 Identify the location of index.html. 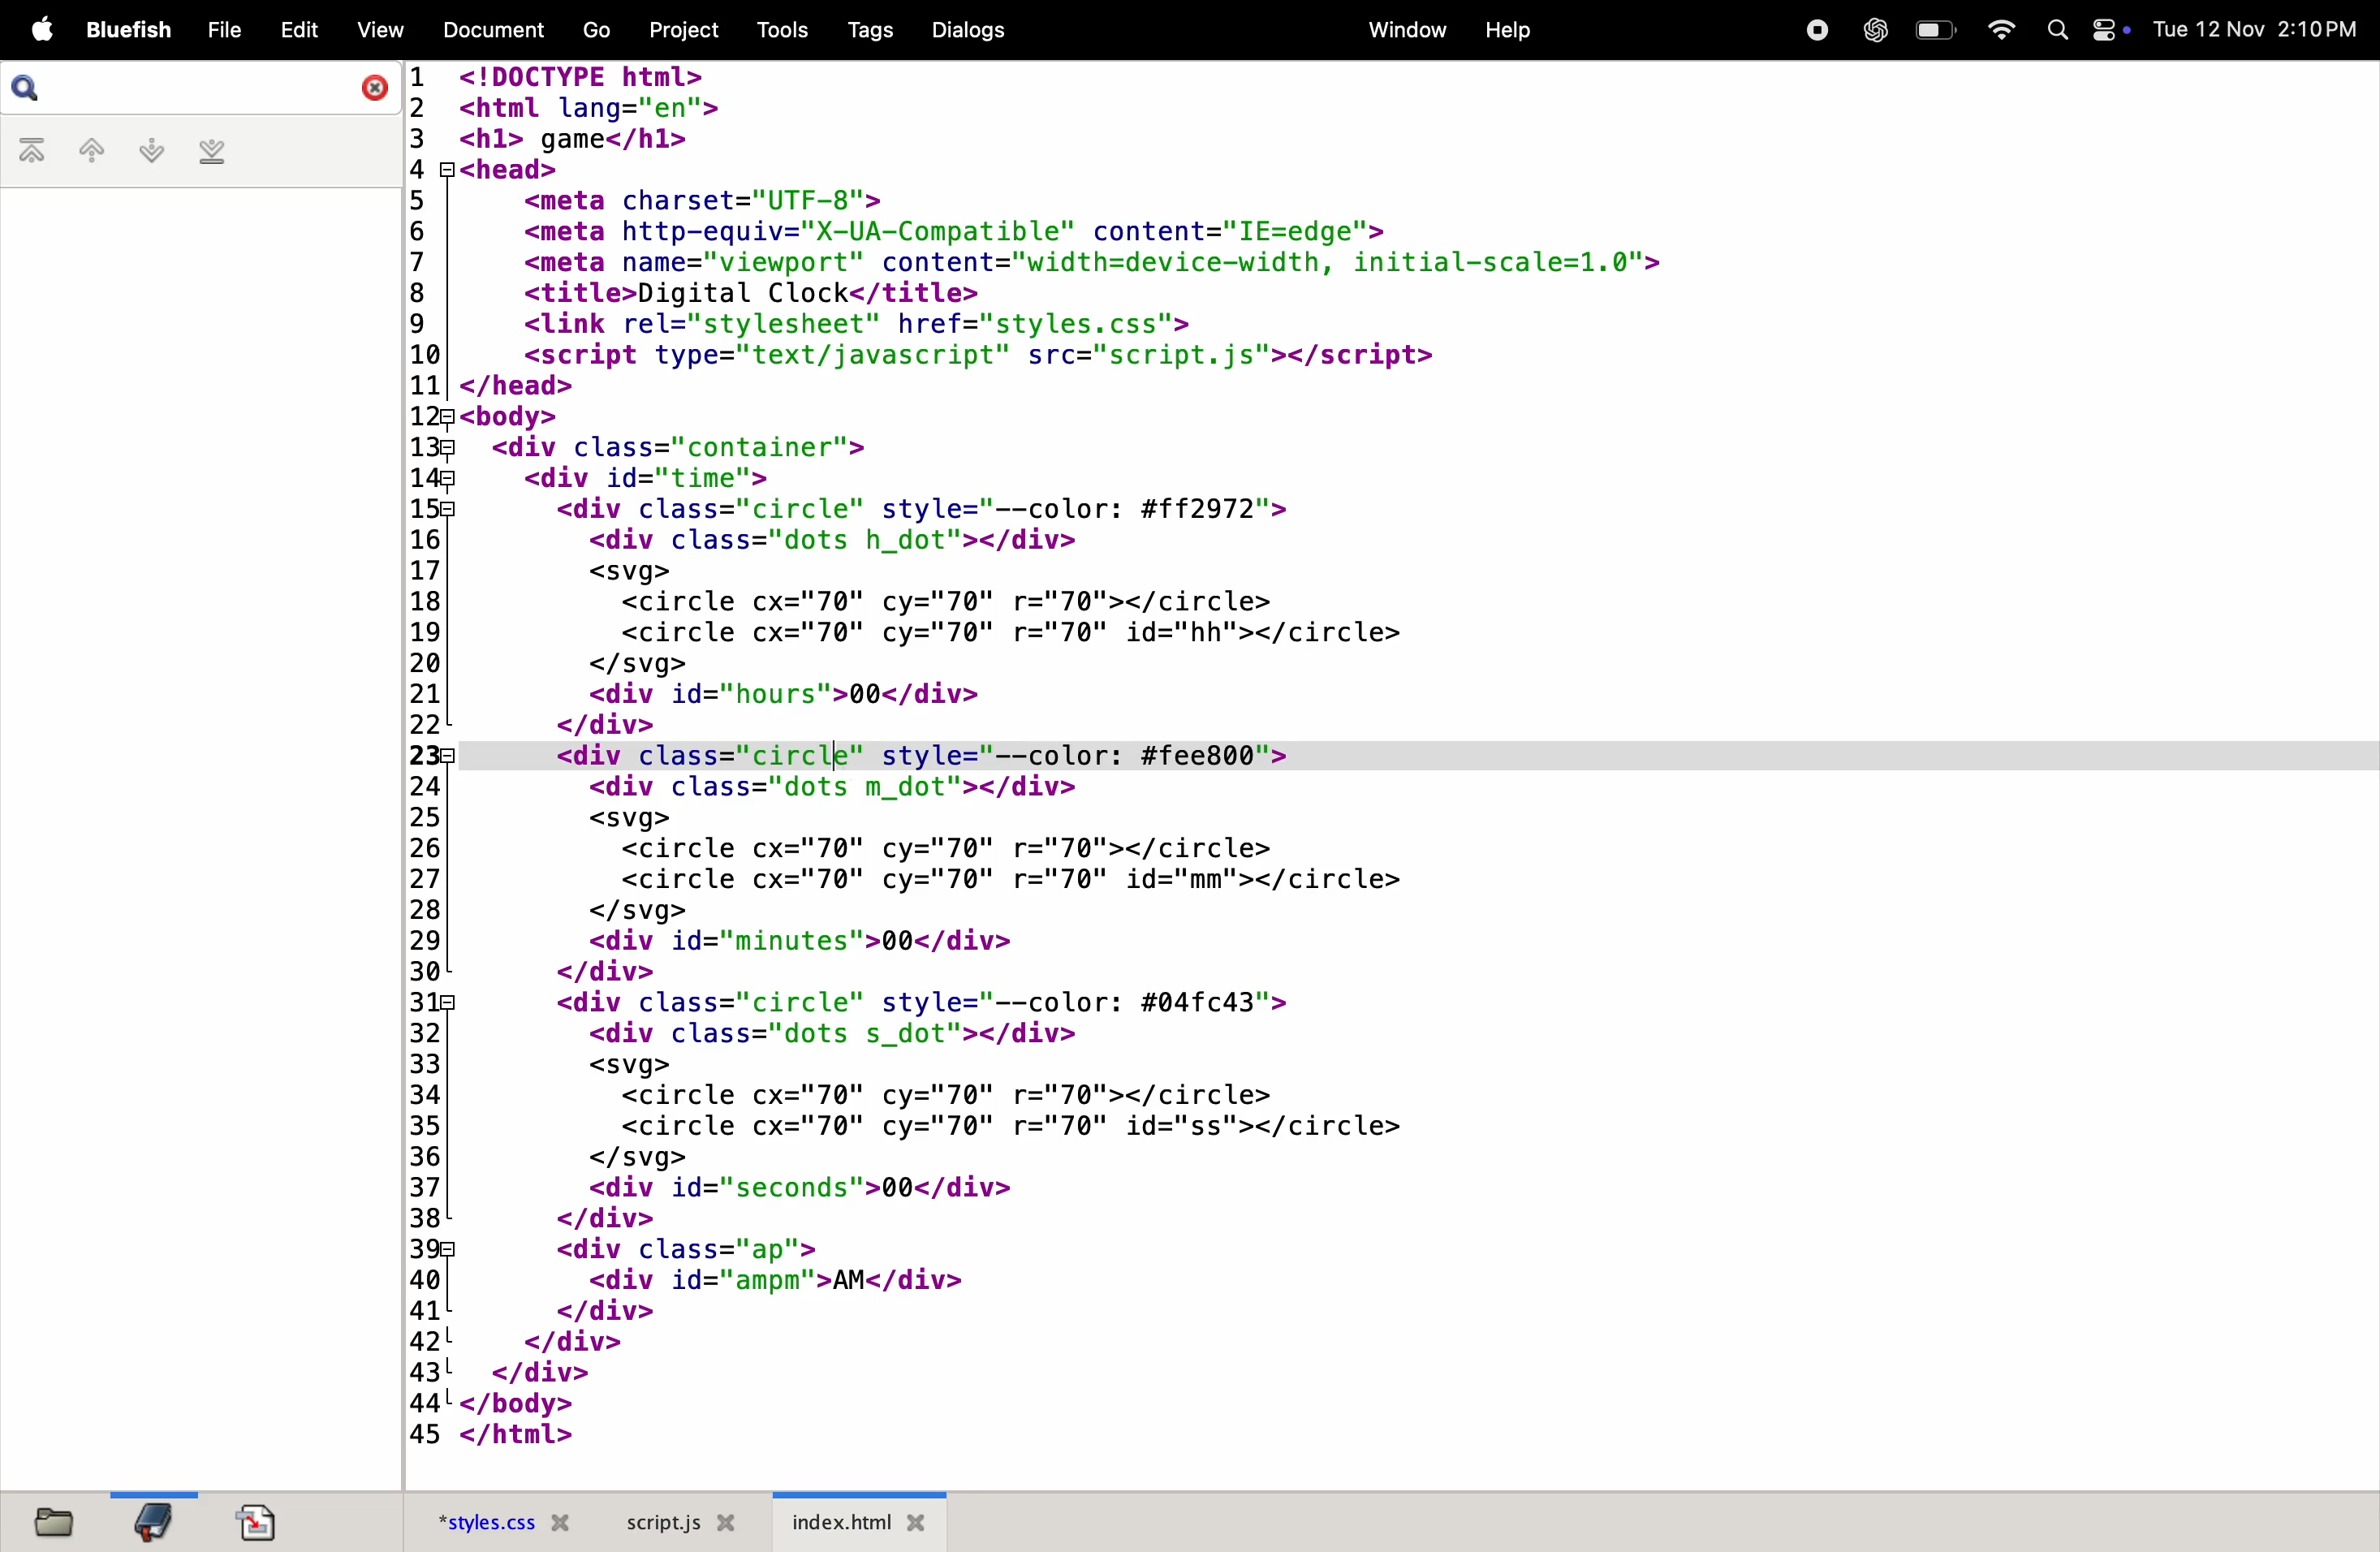
(860, 1523).